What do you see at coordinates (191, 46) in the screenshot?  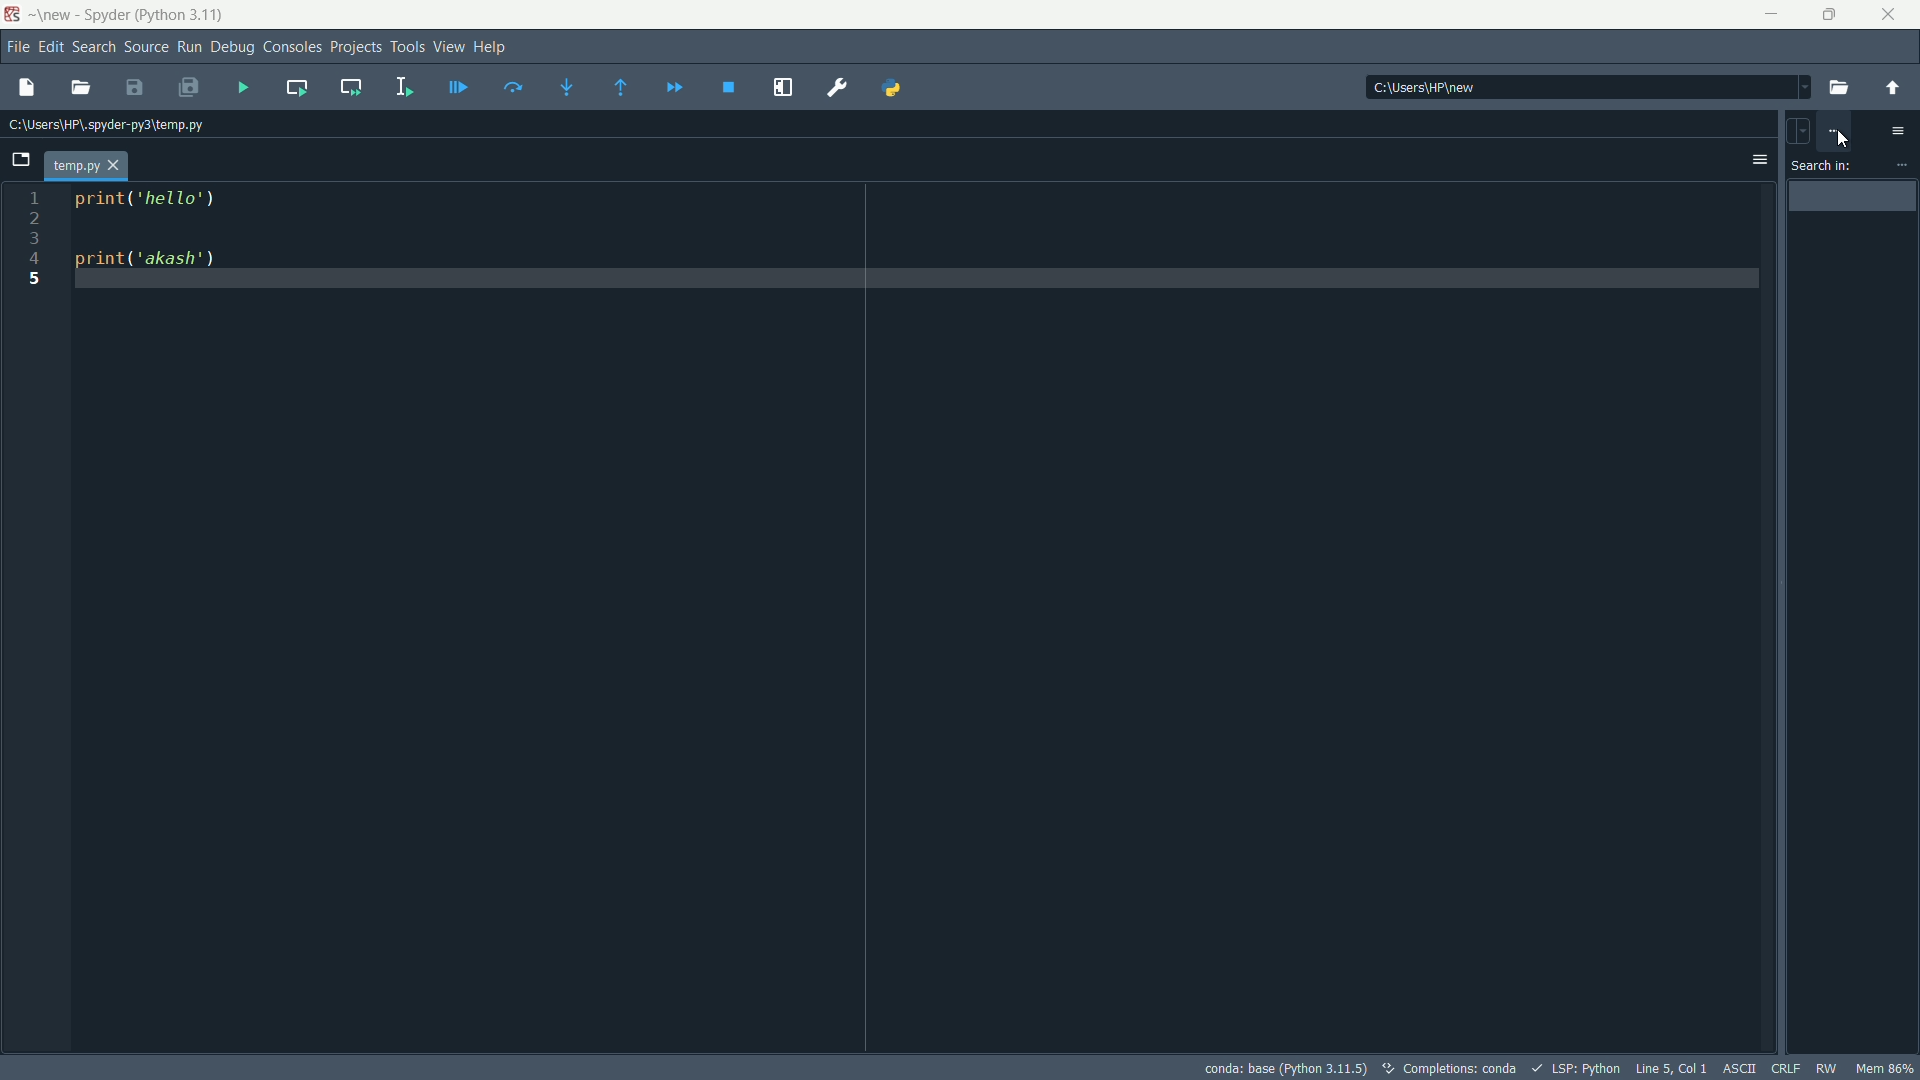 I see `Run Menu` at bounding box center [191, 46].